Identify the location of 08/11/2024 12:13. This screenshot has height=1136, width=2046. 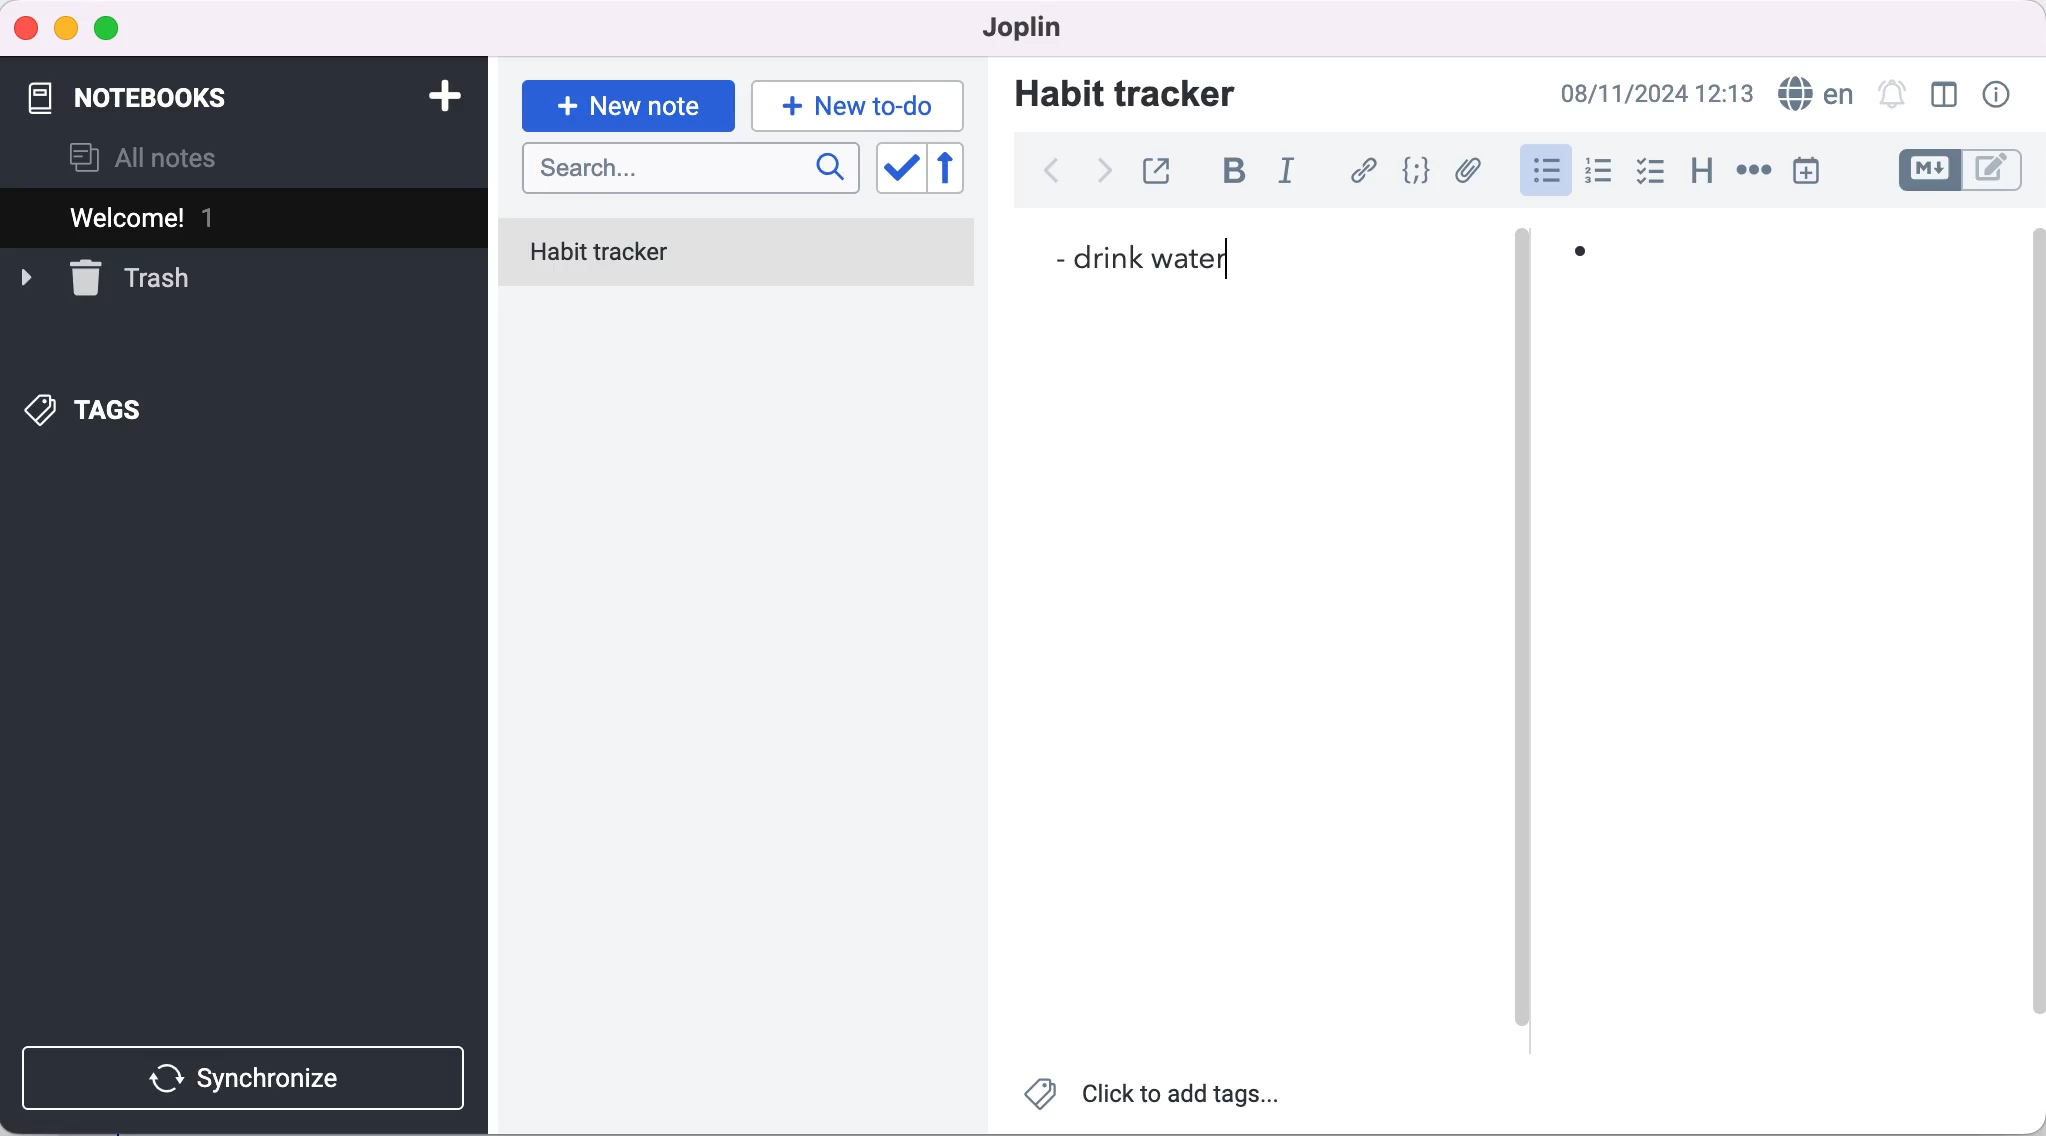
(1651, 93).